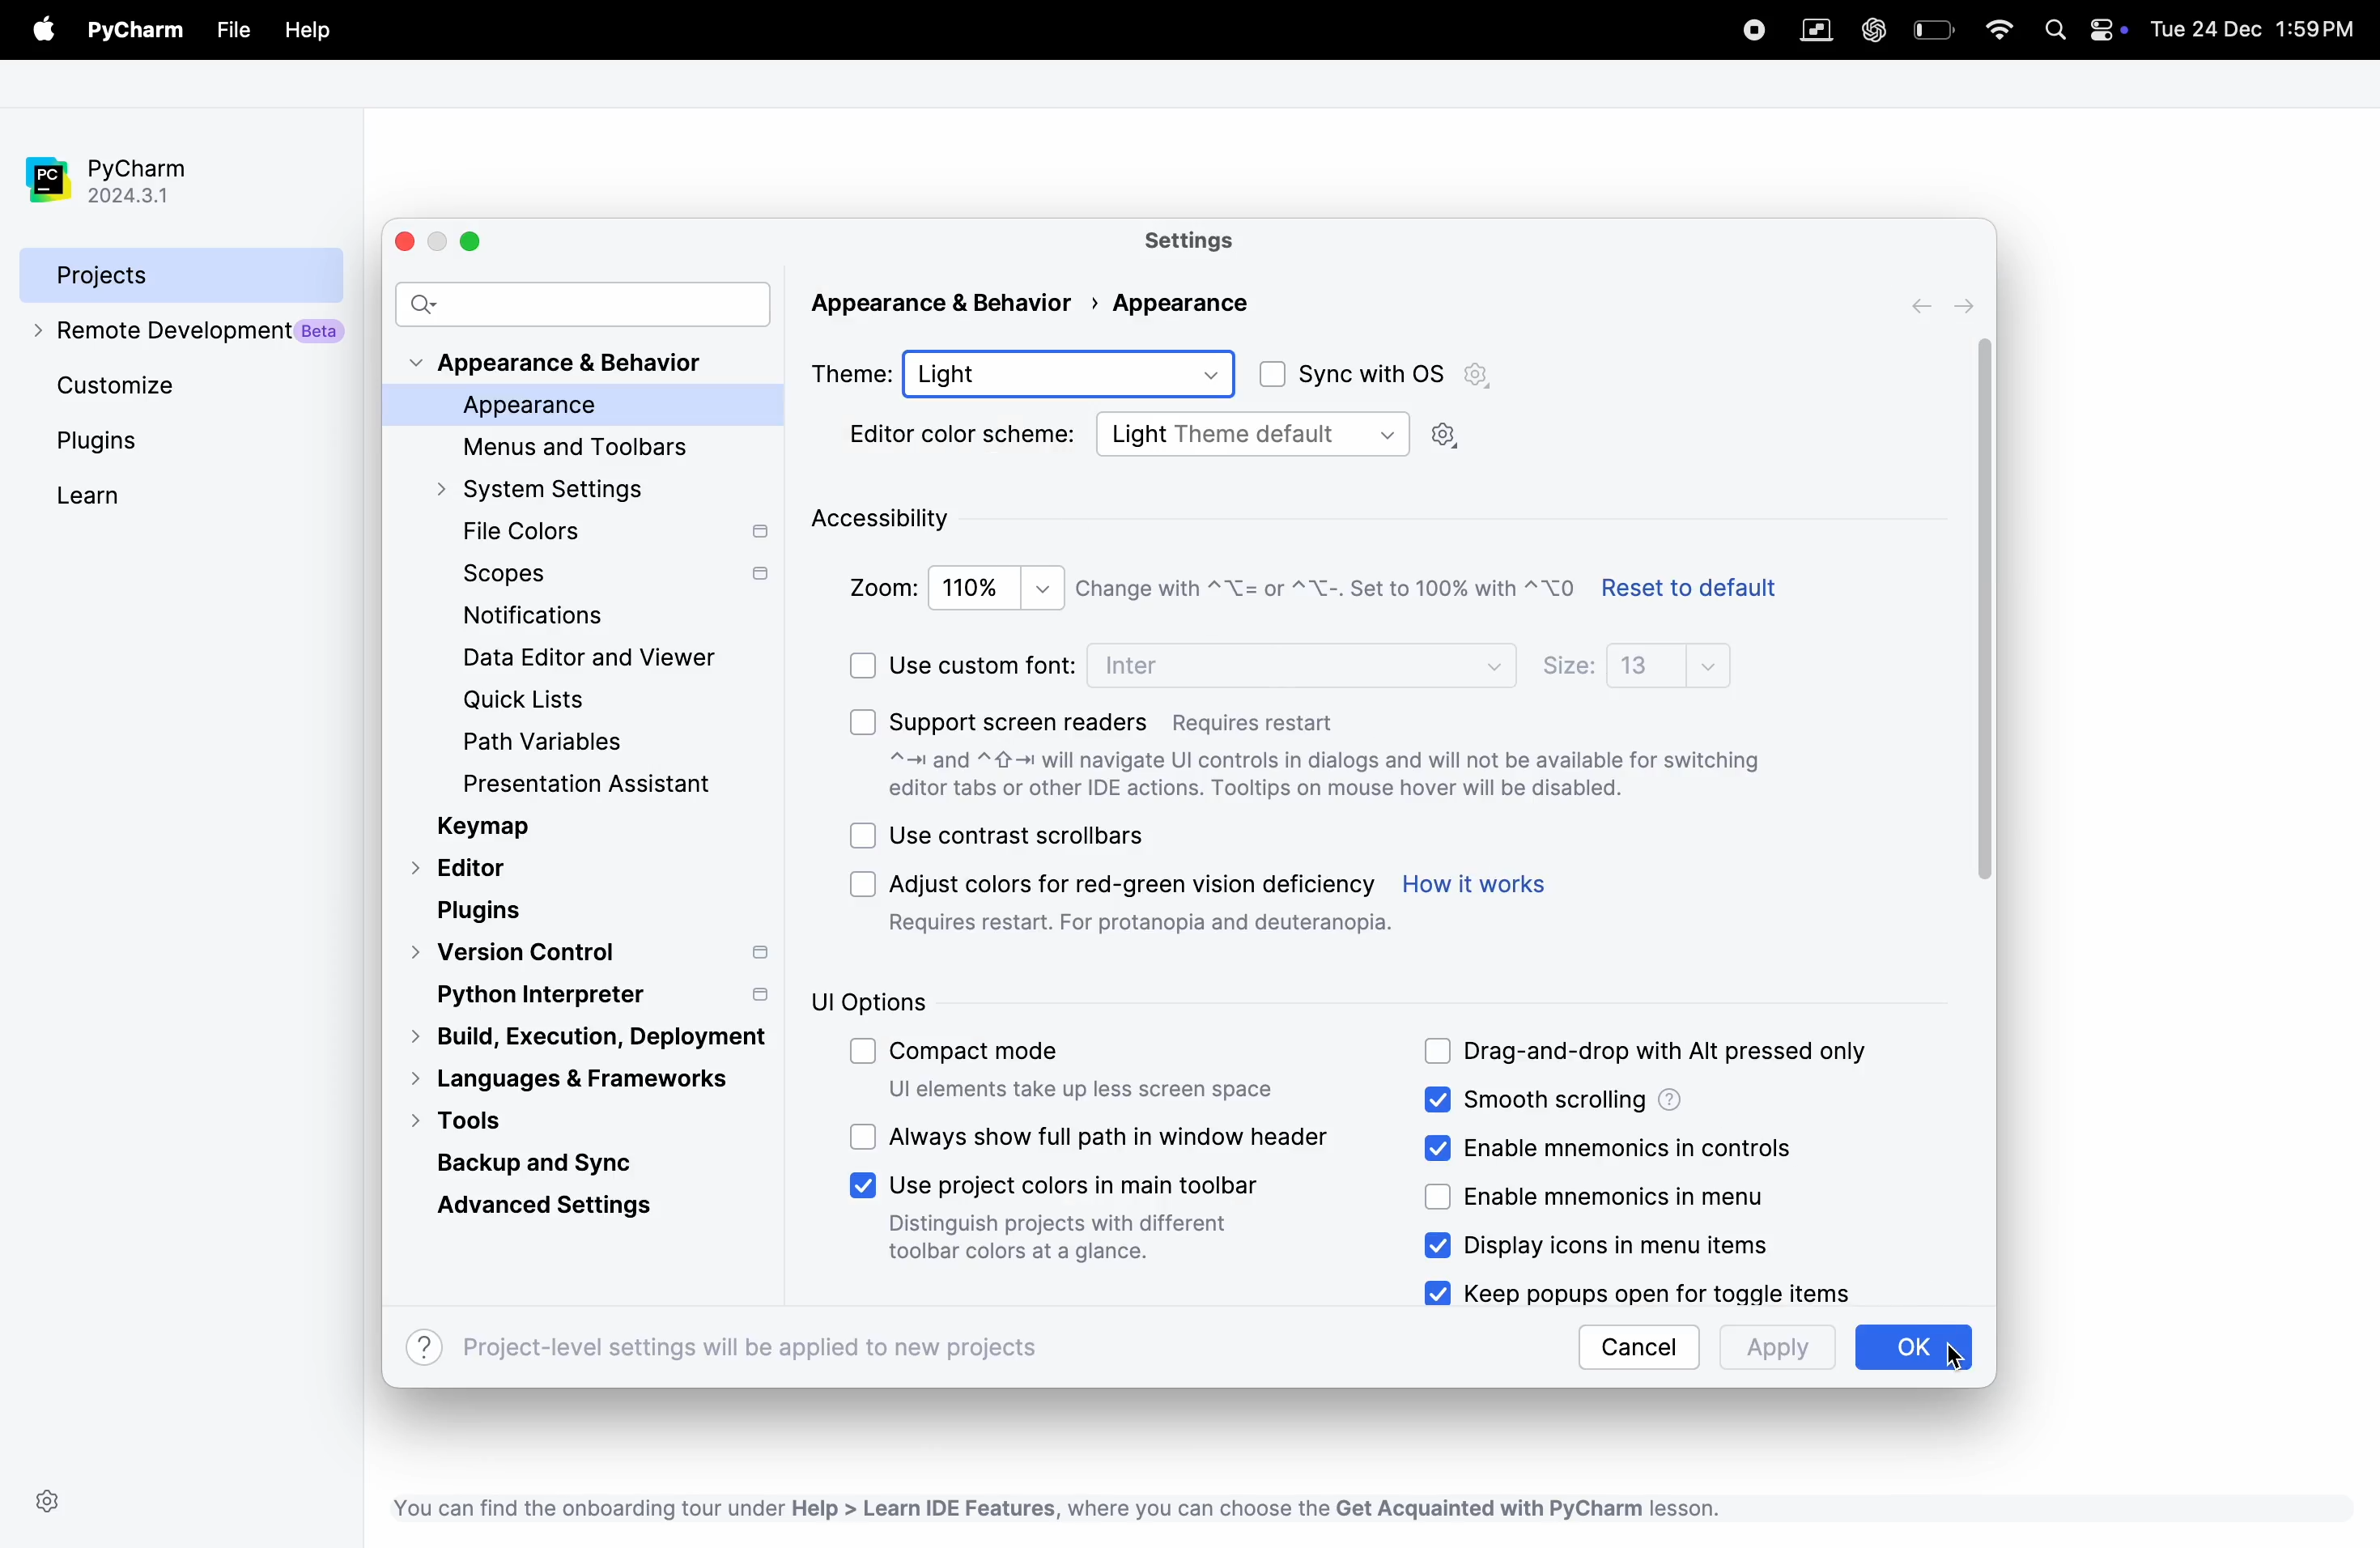 The width and height of the screenshot is (2380, 1548). Describe the element at coordinates (543, 618) in the screenshot. I see `notifications` at that location.